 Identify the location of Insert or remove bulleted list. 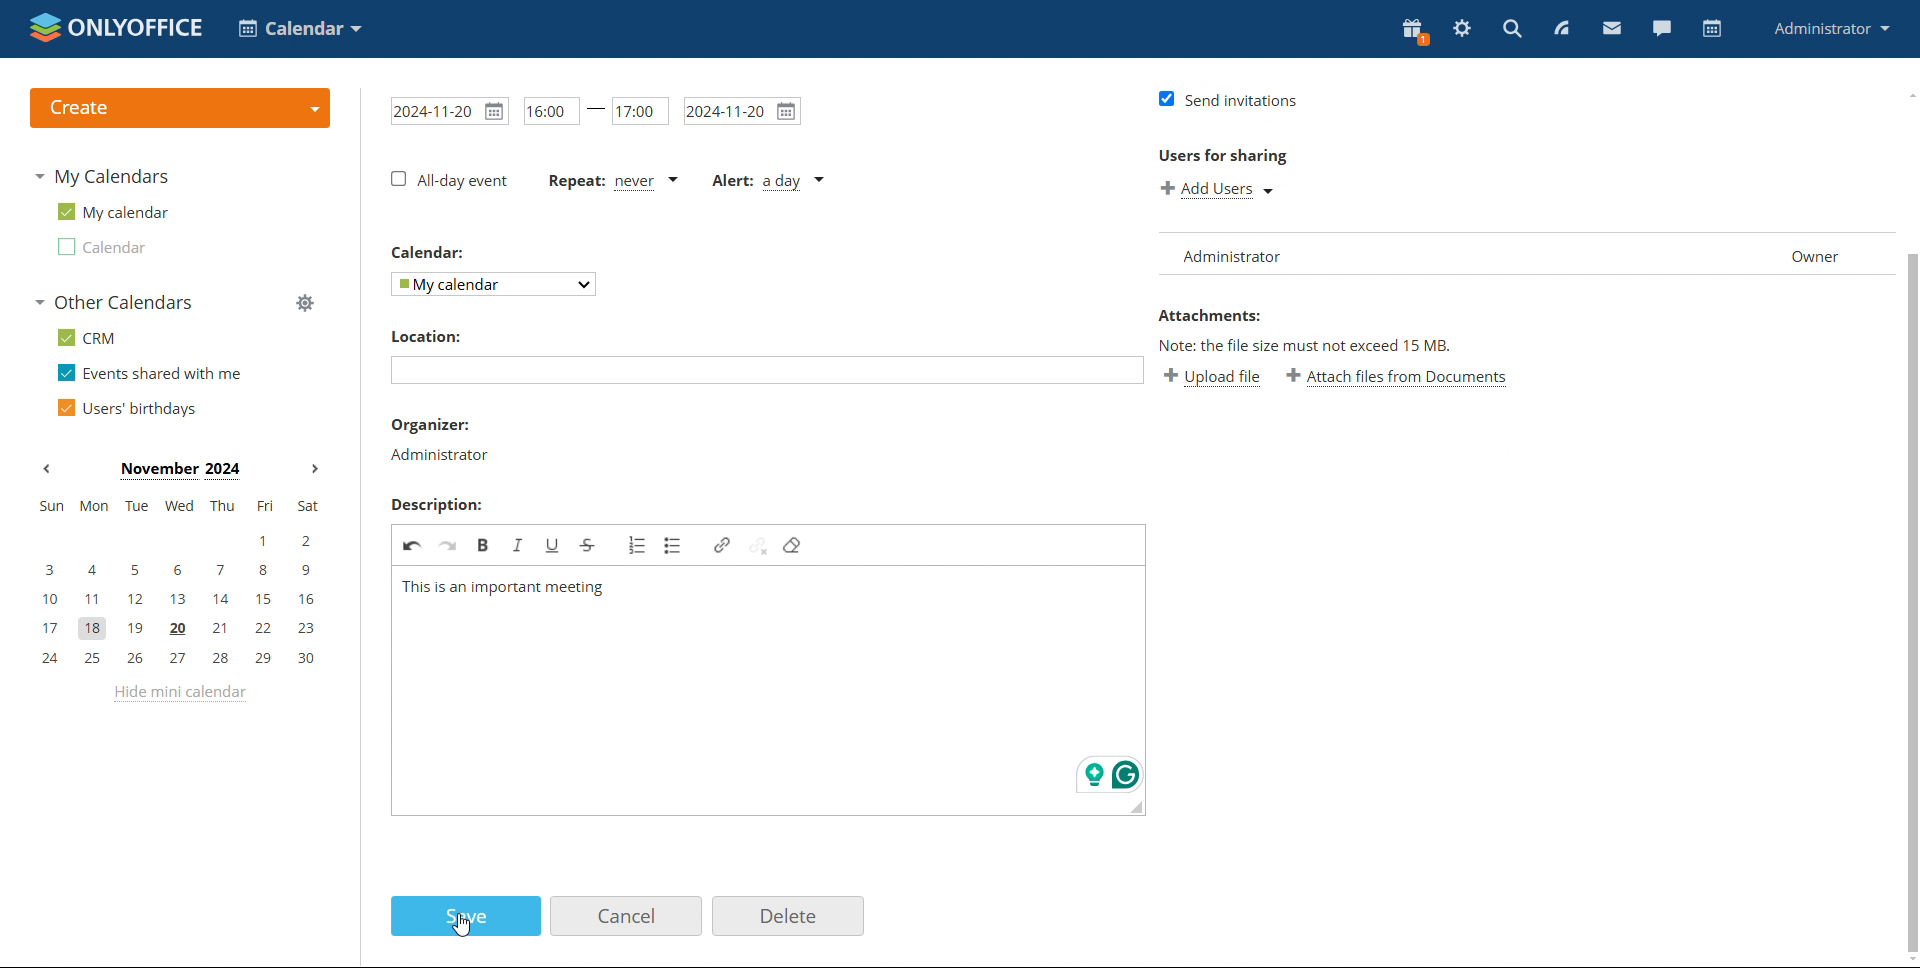
(673, 545).